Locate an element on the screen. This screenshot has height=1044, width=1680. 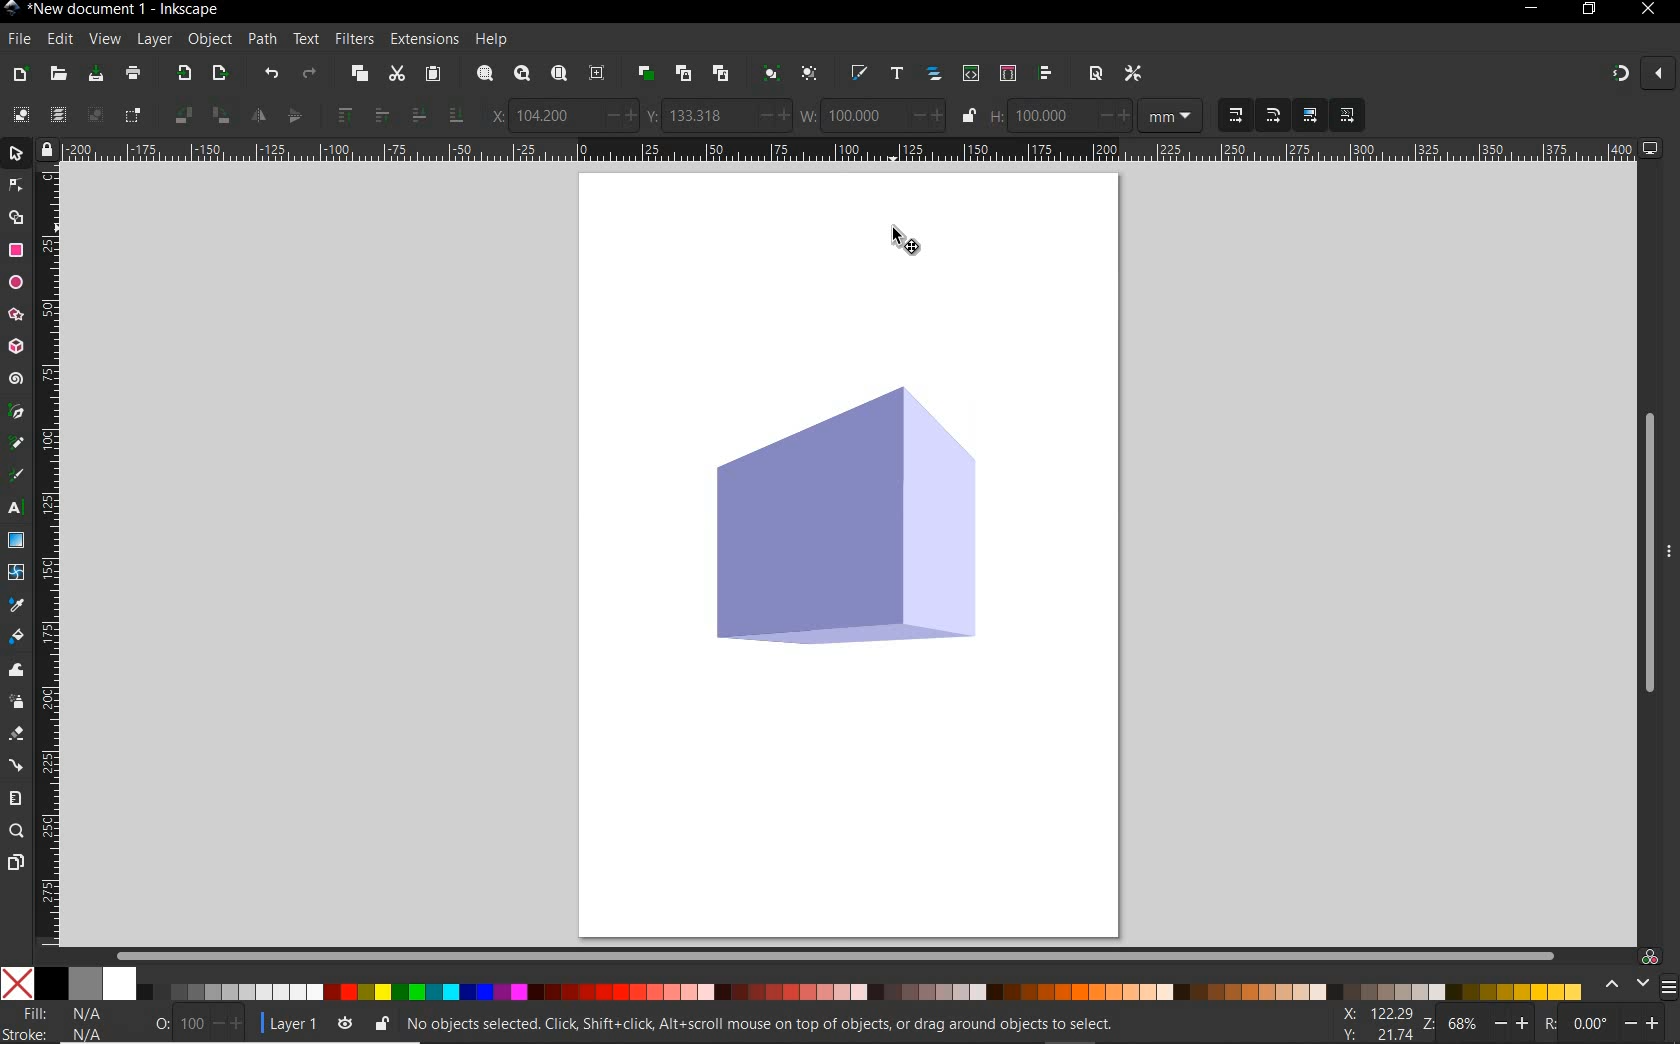
star tool is located at coordinates (16, 315).